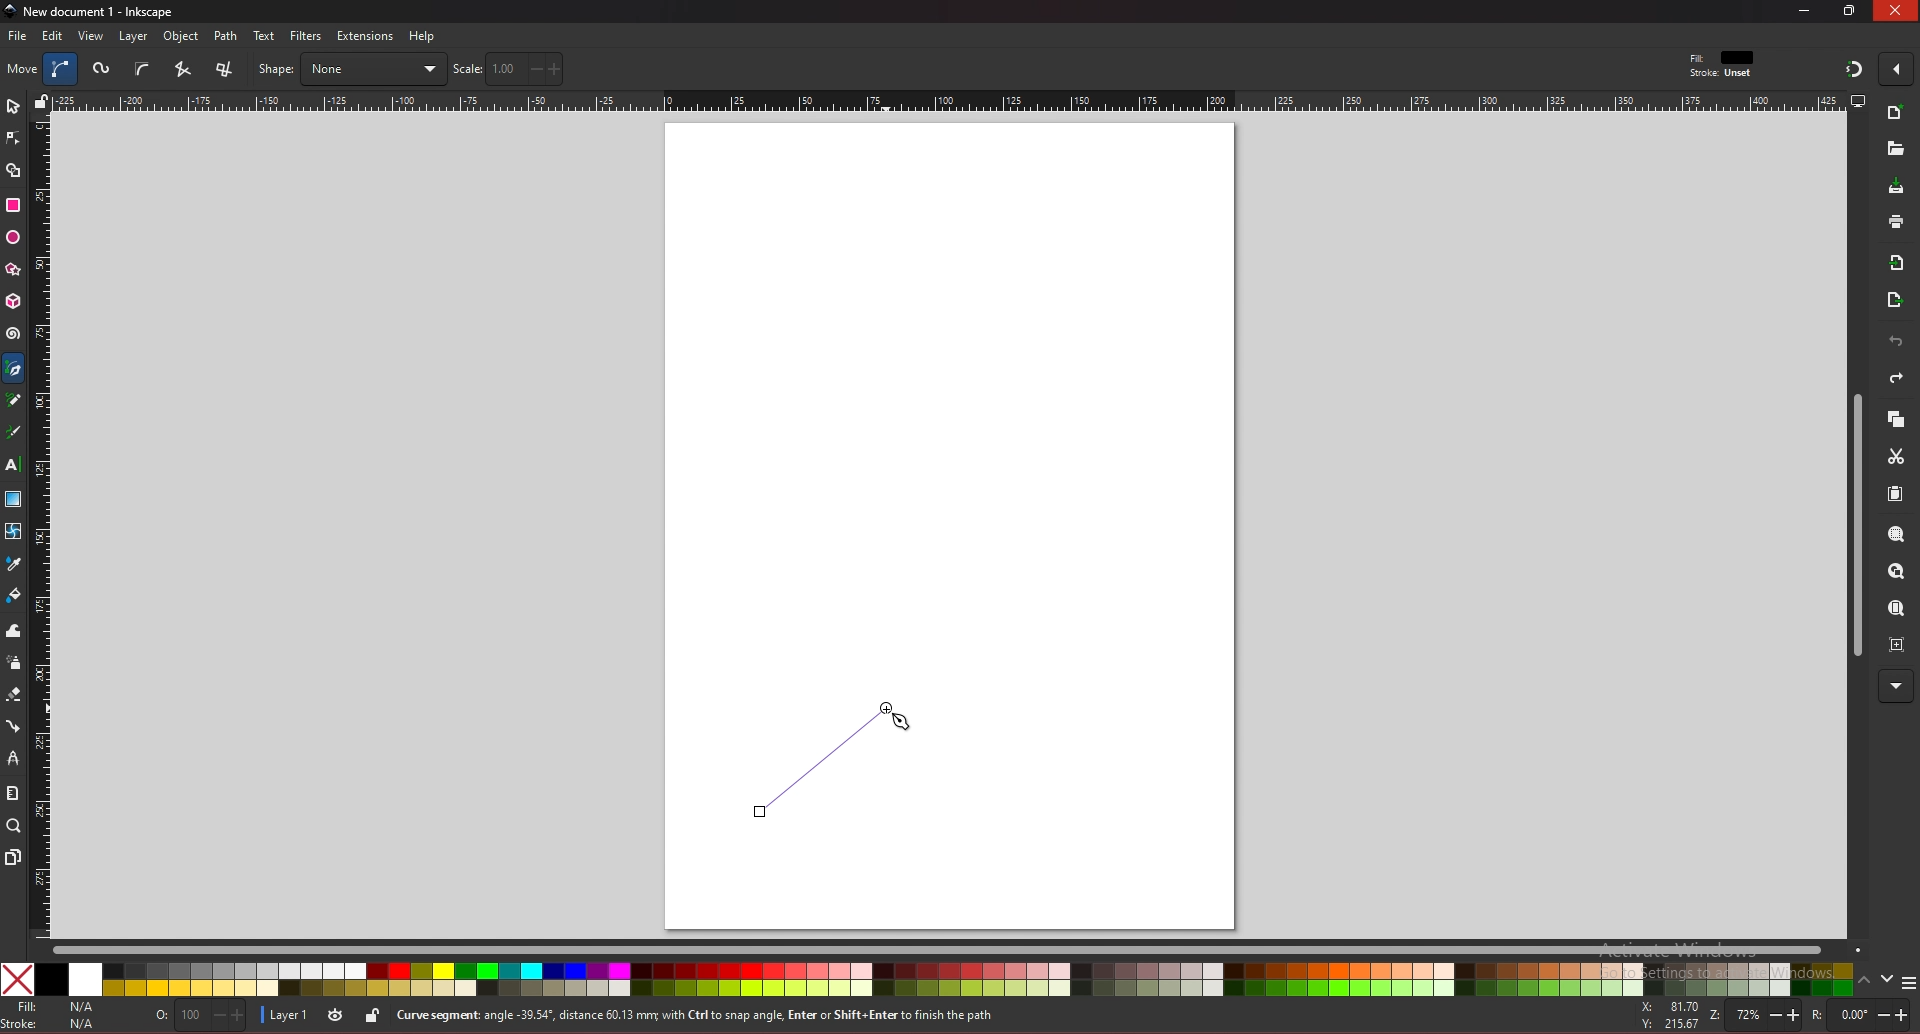 Image resolution: width=1920 pixels, height=1034 pixels. I want to click on up, so click(1865, 983).